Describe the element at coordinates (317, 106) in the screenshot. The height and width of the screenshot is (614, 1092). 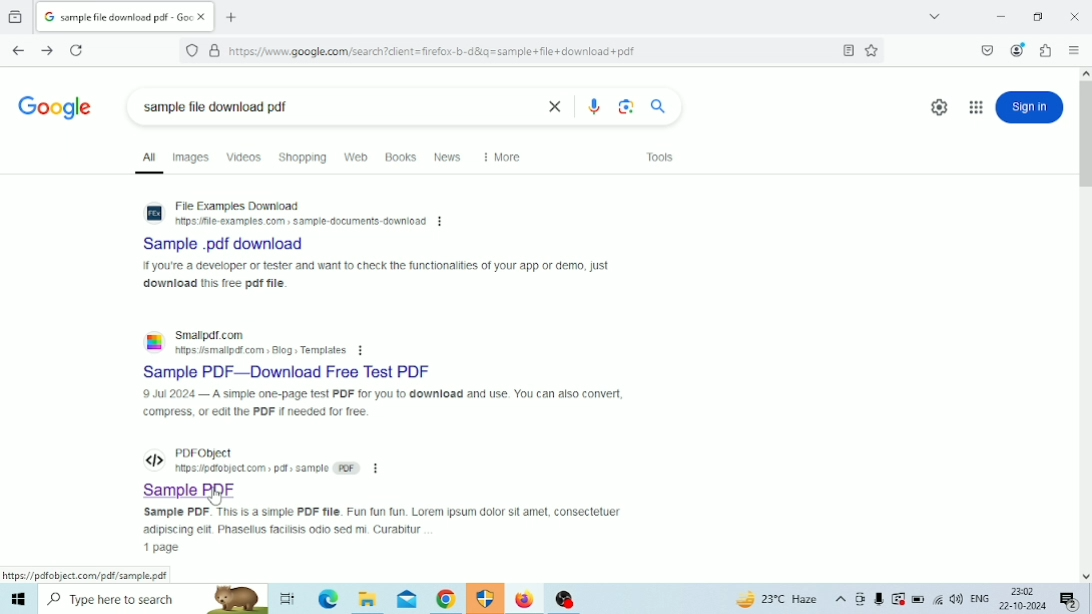
I see `File name` at that location.